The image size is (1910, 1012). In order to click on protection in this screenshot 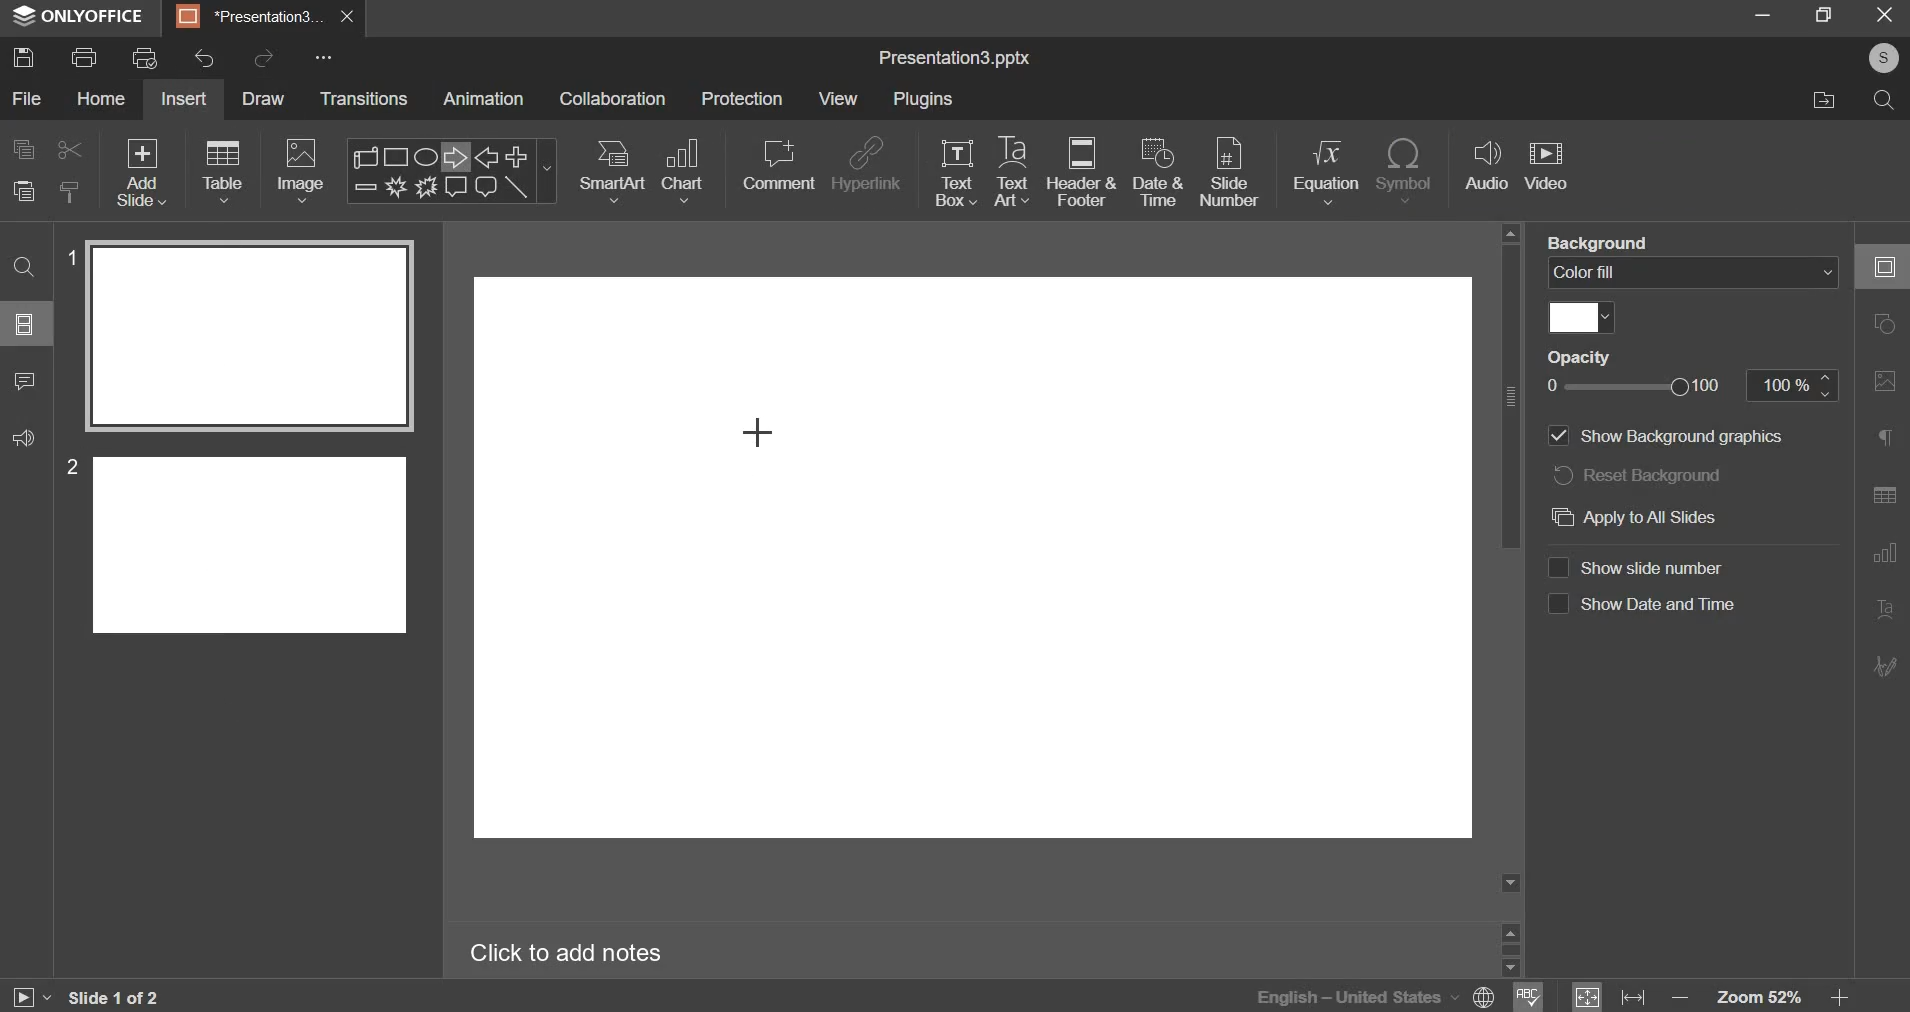, I will do `click(741, 98)`.